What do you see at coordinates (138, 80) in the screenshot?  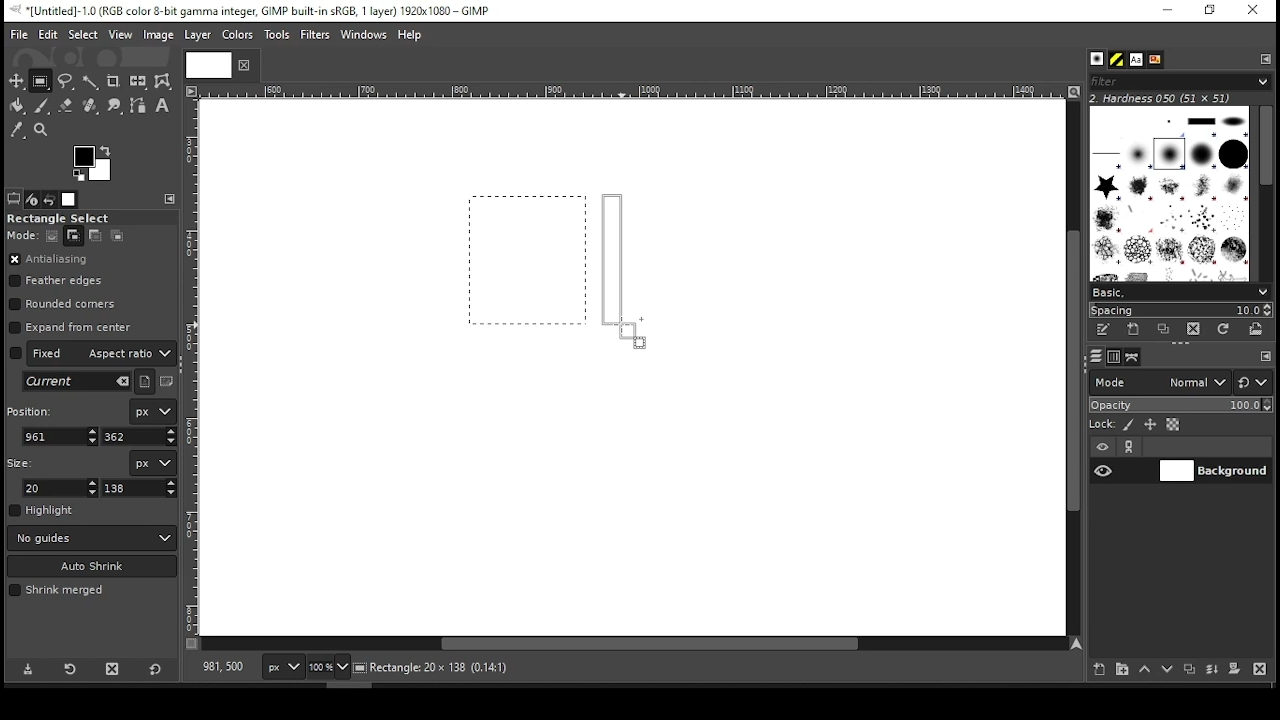 I see `flip tool` at bounding box center [138, 80].